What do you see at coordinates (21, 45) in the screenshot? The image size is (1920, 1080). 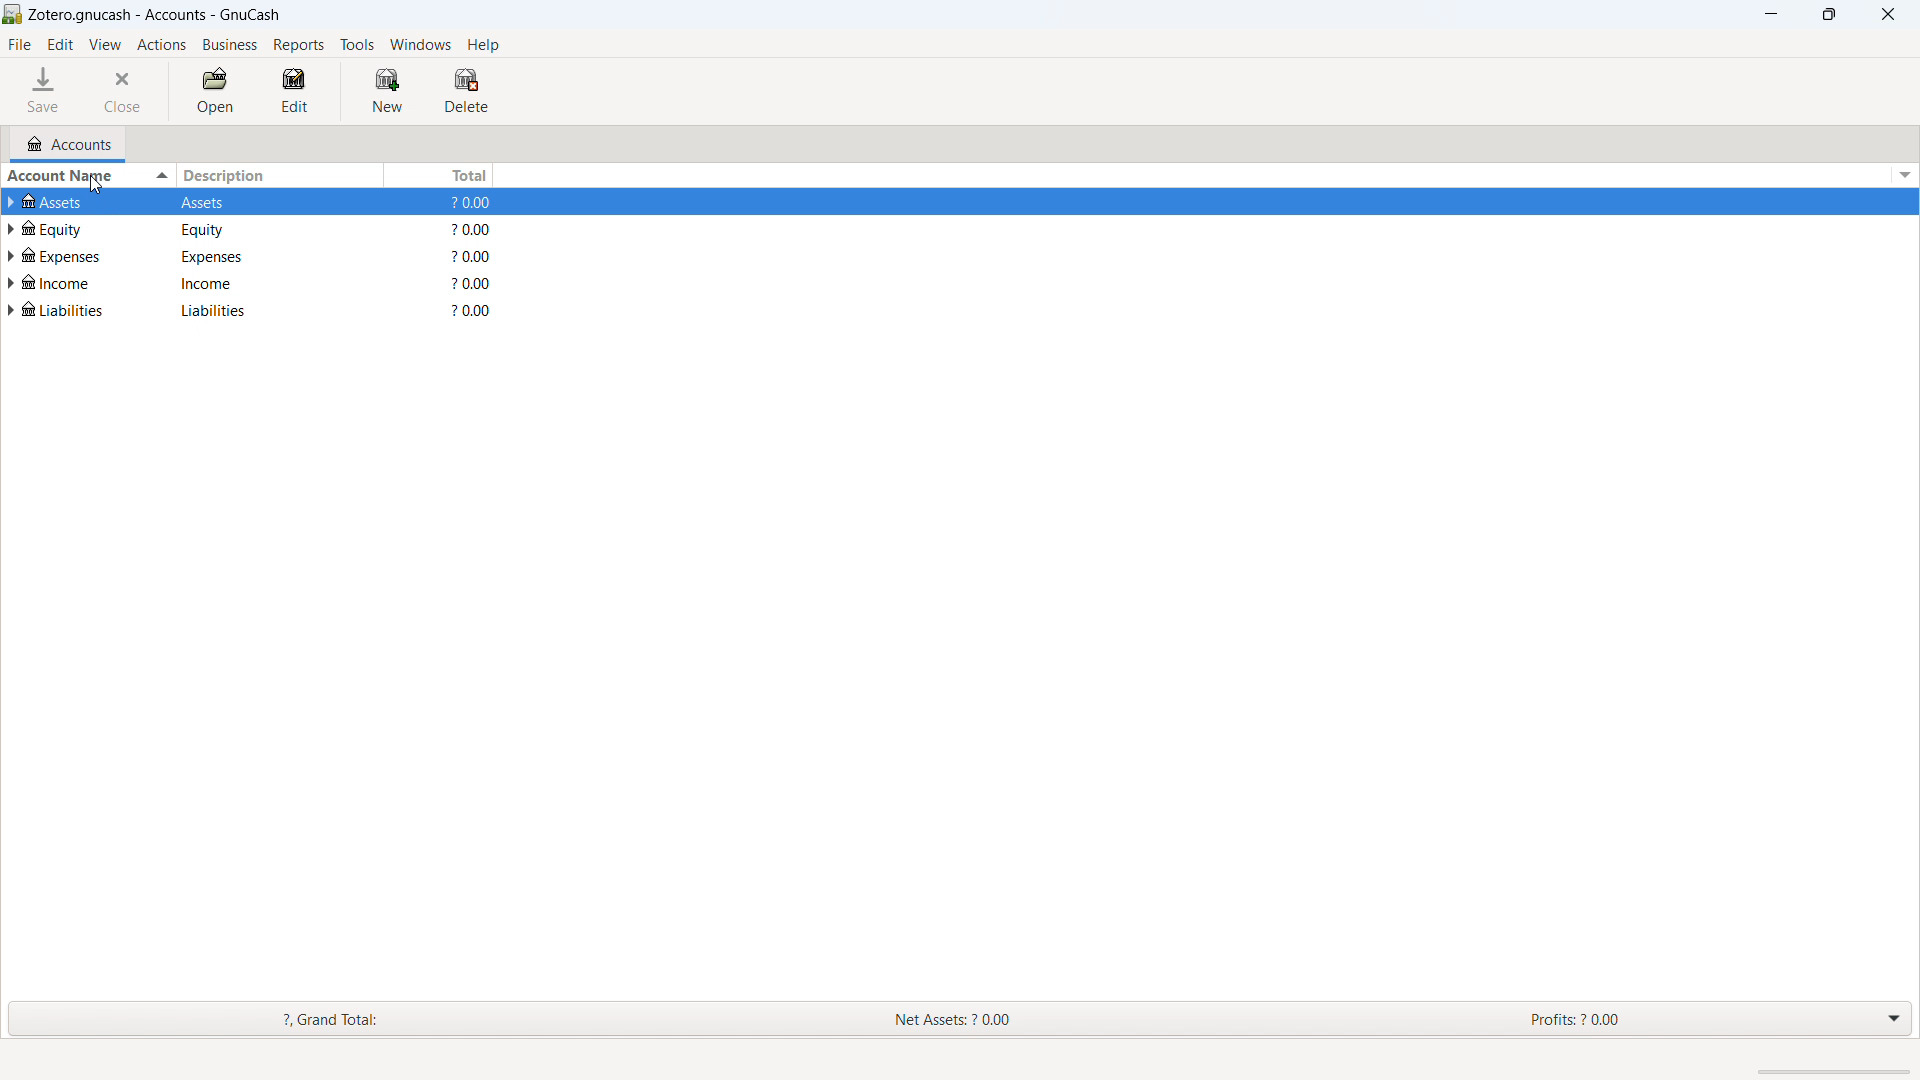 I see `file` at bounding box center [21, 45].